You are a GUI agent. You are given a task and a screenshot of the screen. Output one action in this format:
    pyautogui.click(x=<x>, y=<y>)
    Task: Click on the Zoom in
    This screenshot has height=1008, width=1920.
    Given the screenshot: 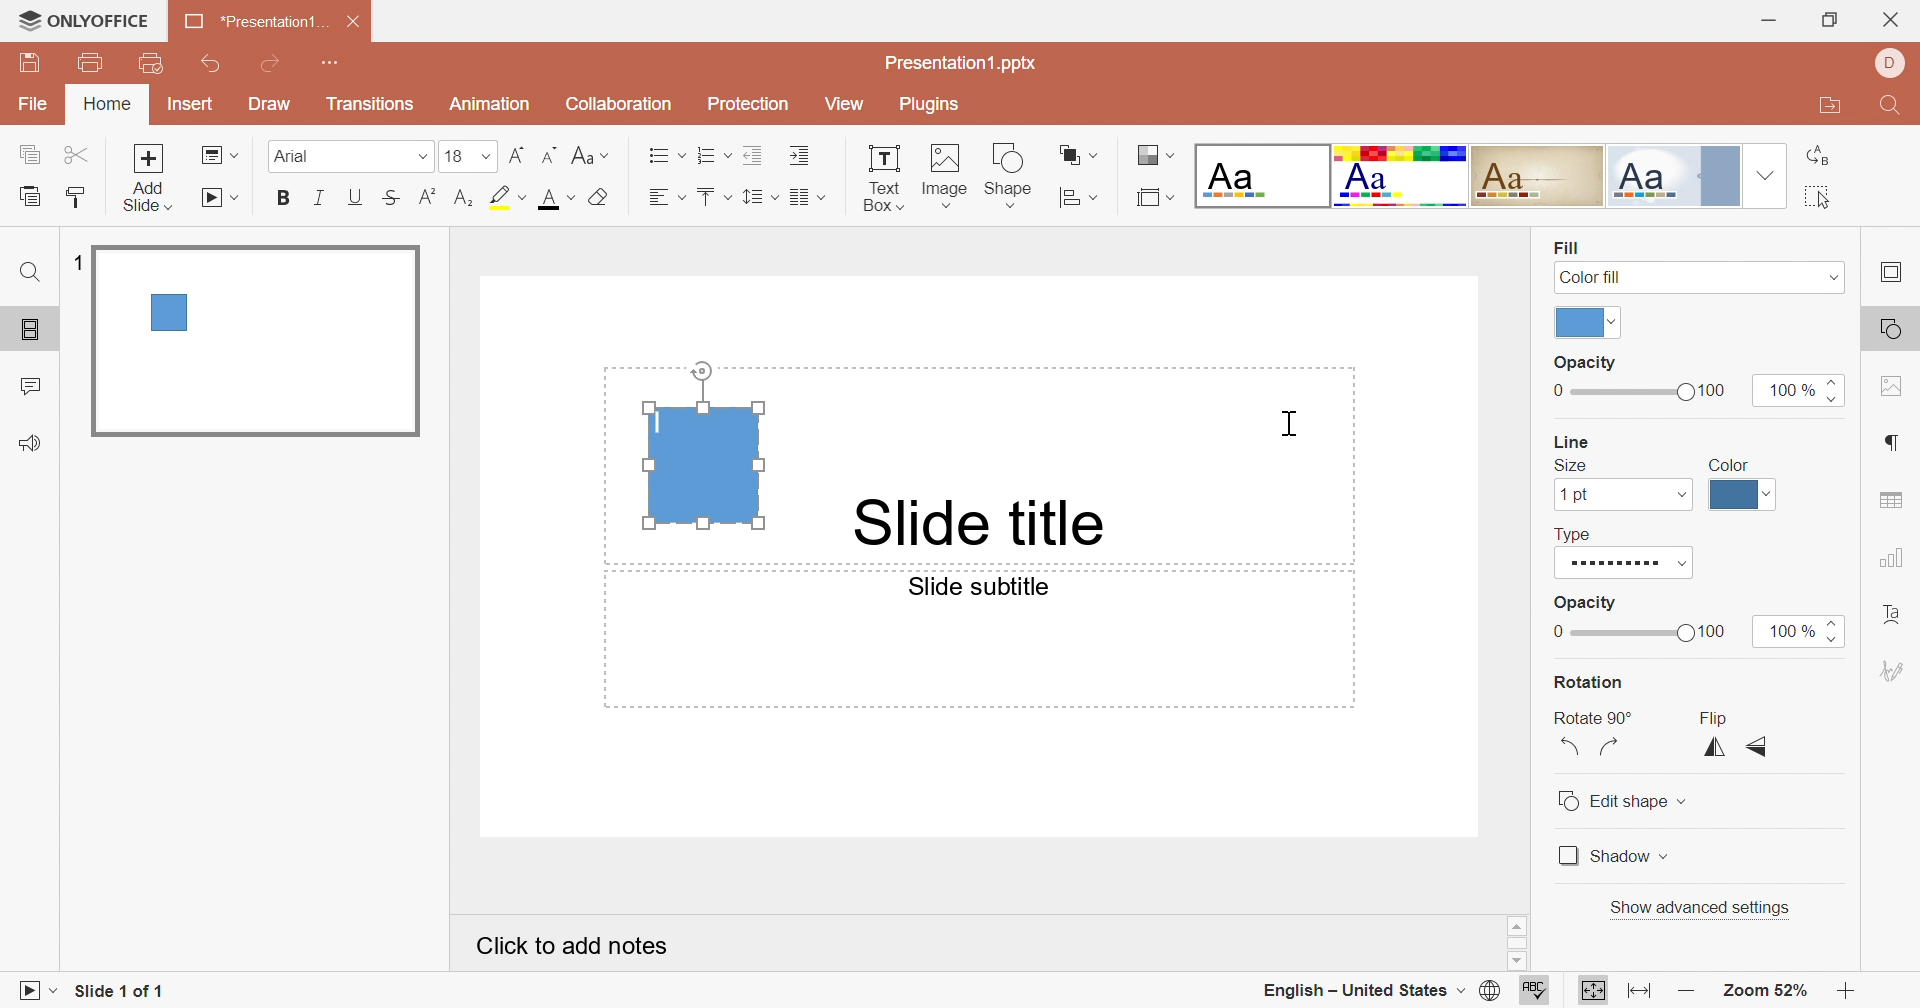 What is the action you would take?
    pyautogui.click(x=1845, y=989)
    